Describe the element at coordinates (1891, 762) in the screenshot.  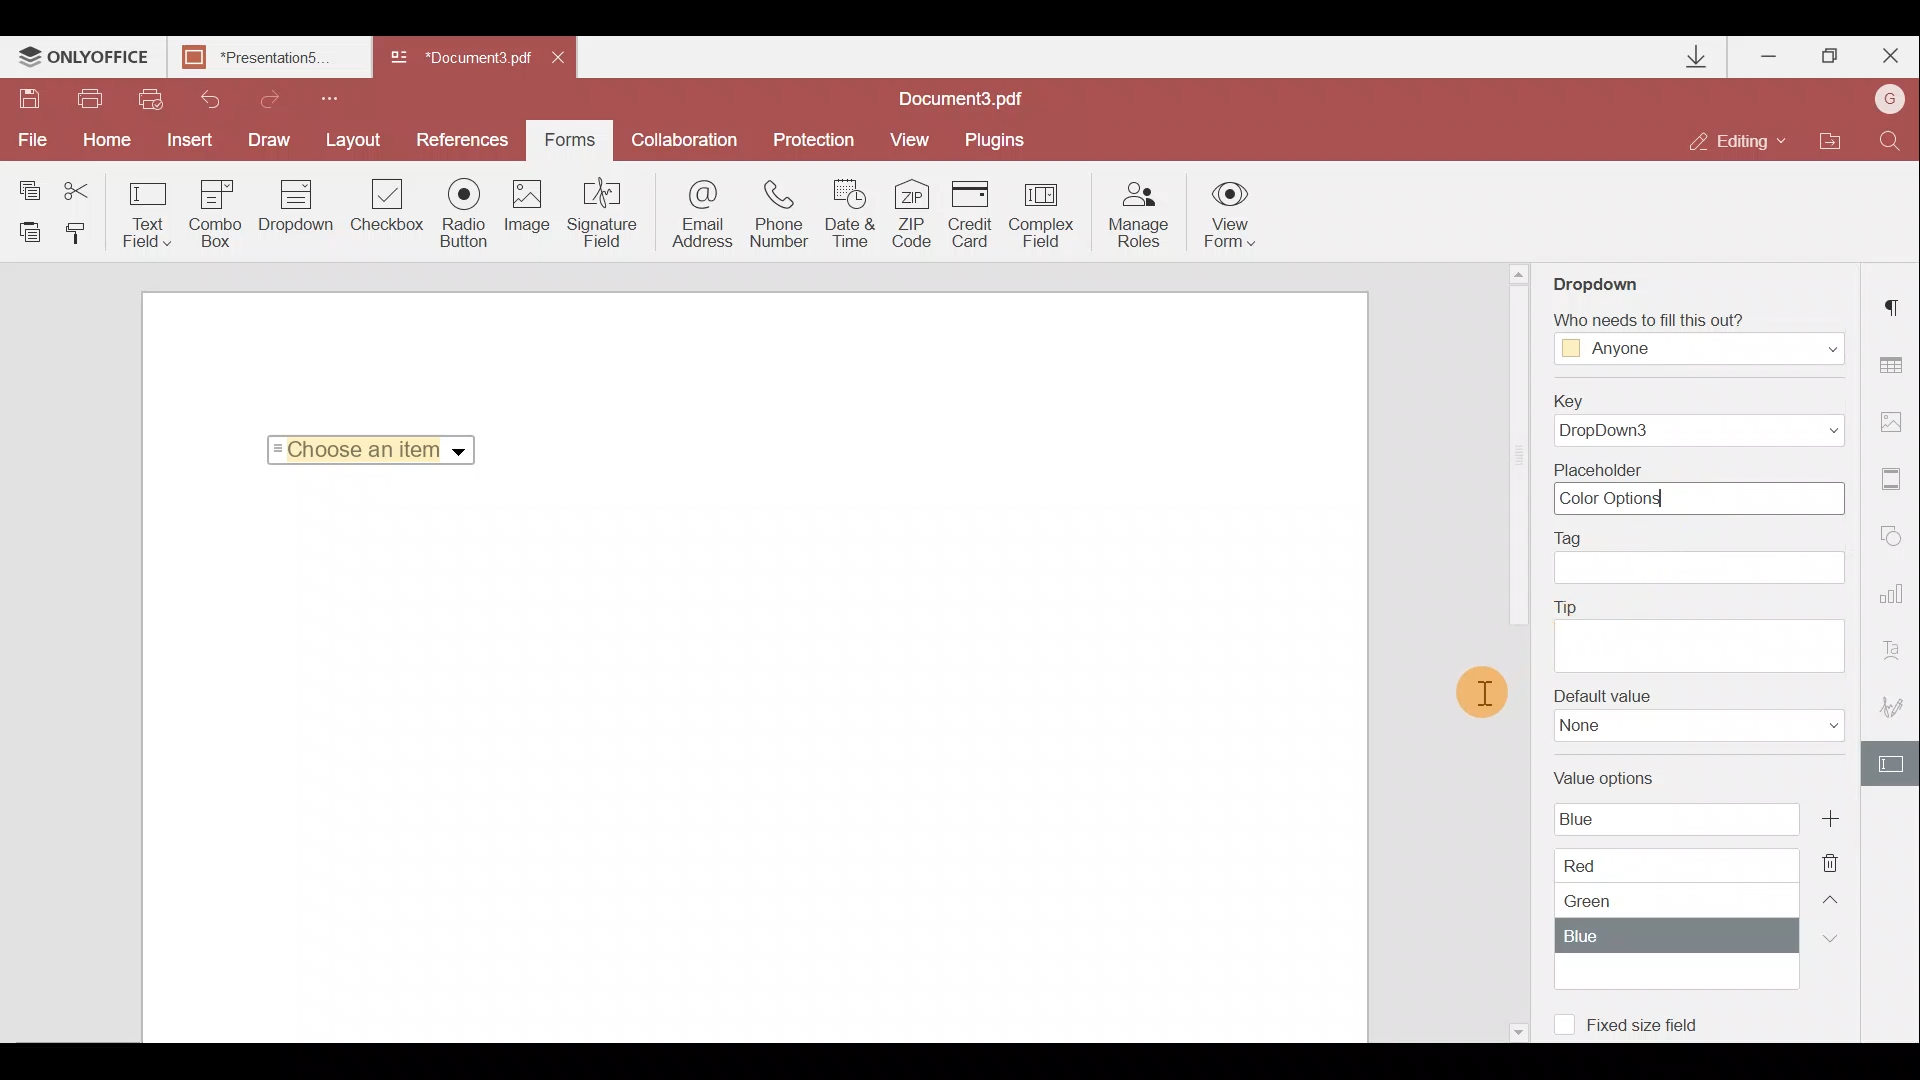
I see `Form settings` at that location.